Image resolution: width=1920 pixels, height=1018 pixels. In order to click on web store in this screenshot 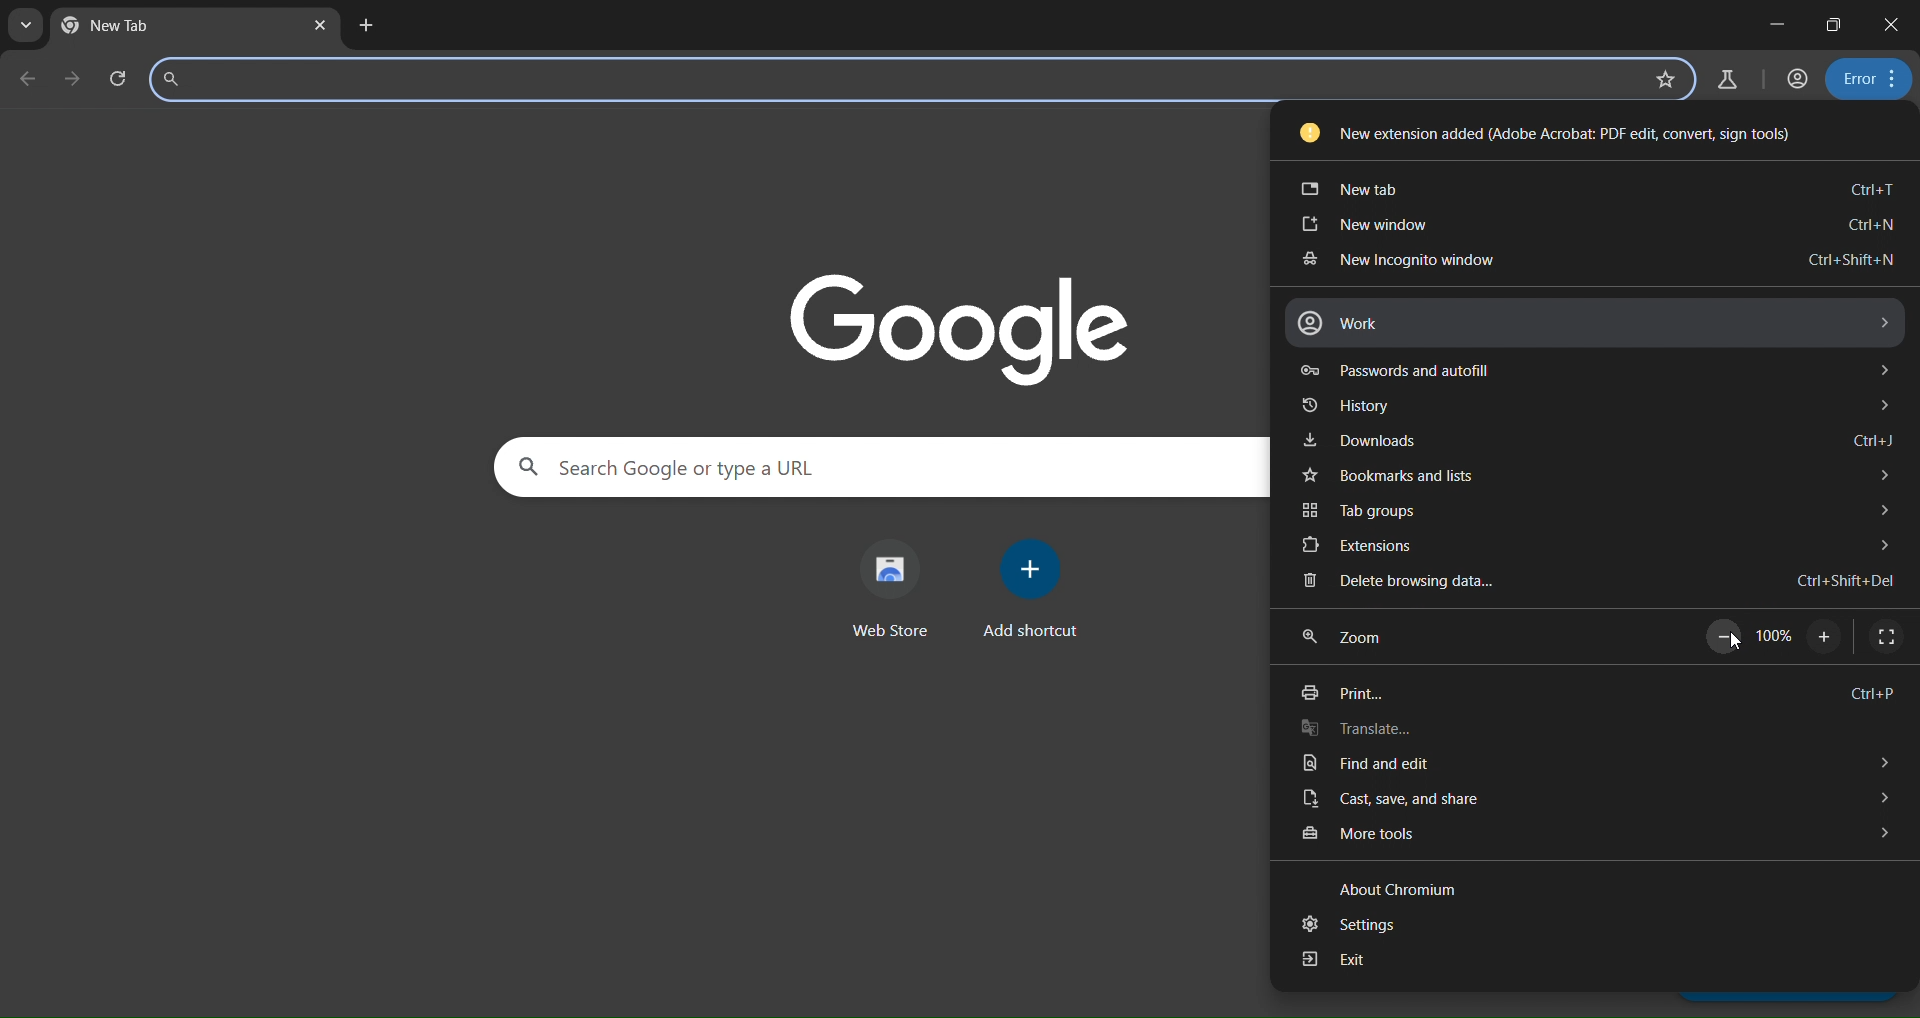, I will do `click(892, 587)`.